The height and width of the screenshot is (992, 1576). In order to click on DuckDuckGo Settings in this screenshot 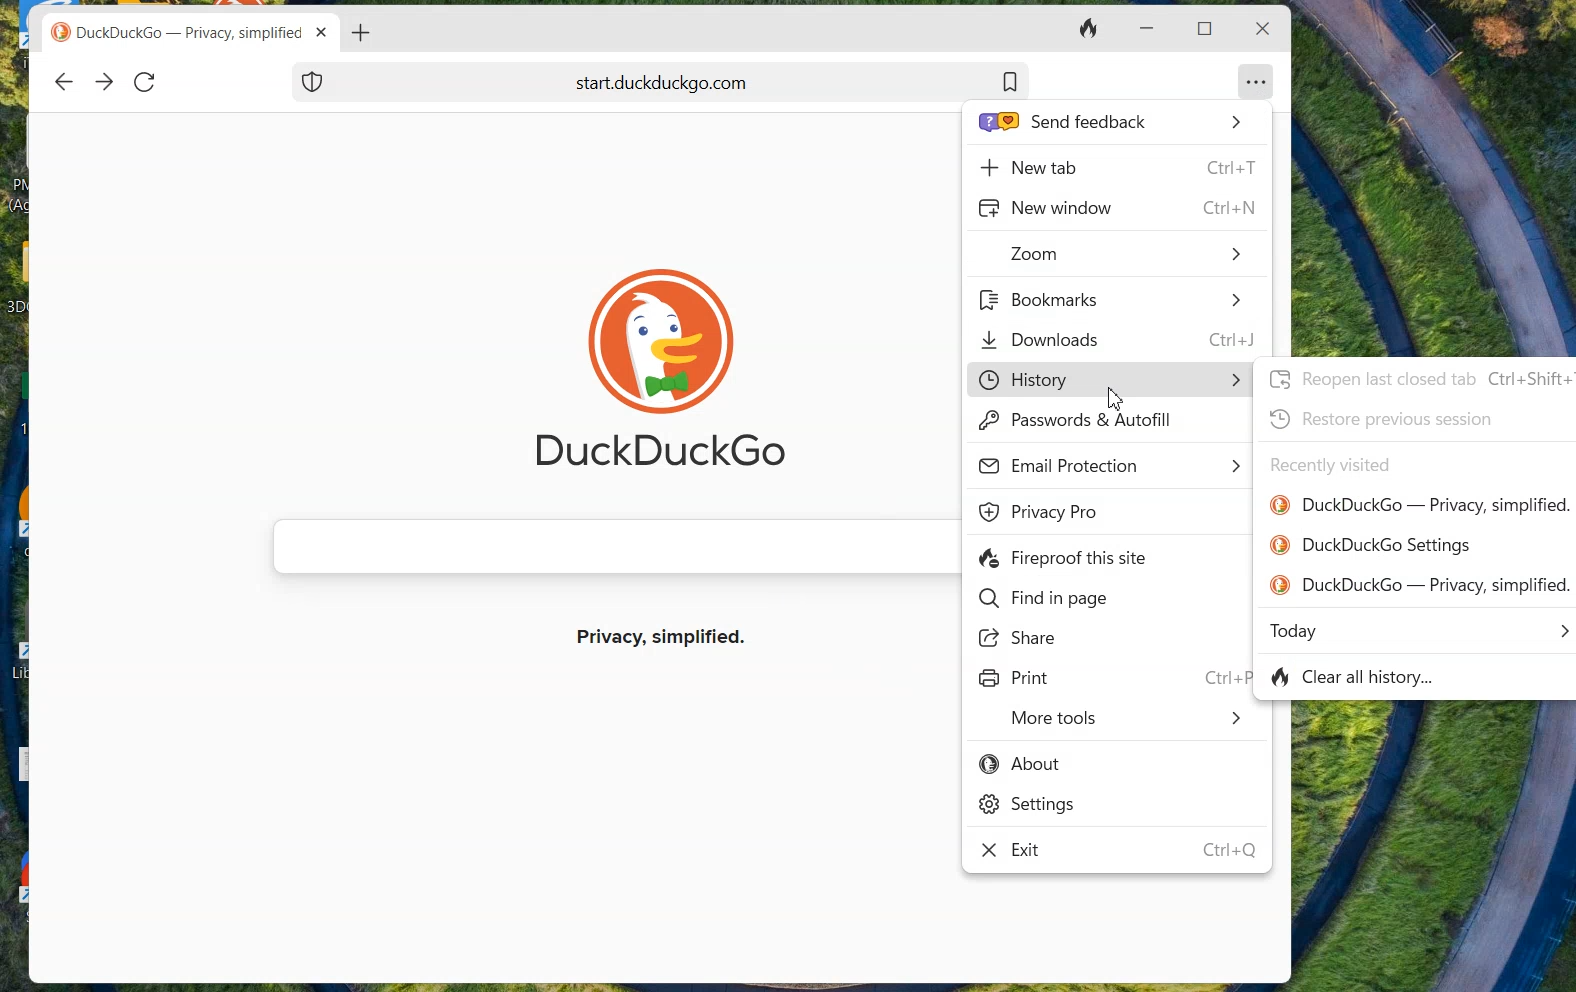, I will do `click(1372, 545)`.